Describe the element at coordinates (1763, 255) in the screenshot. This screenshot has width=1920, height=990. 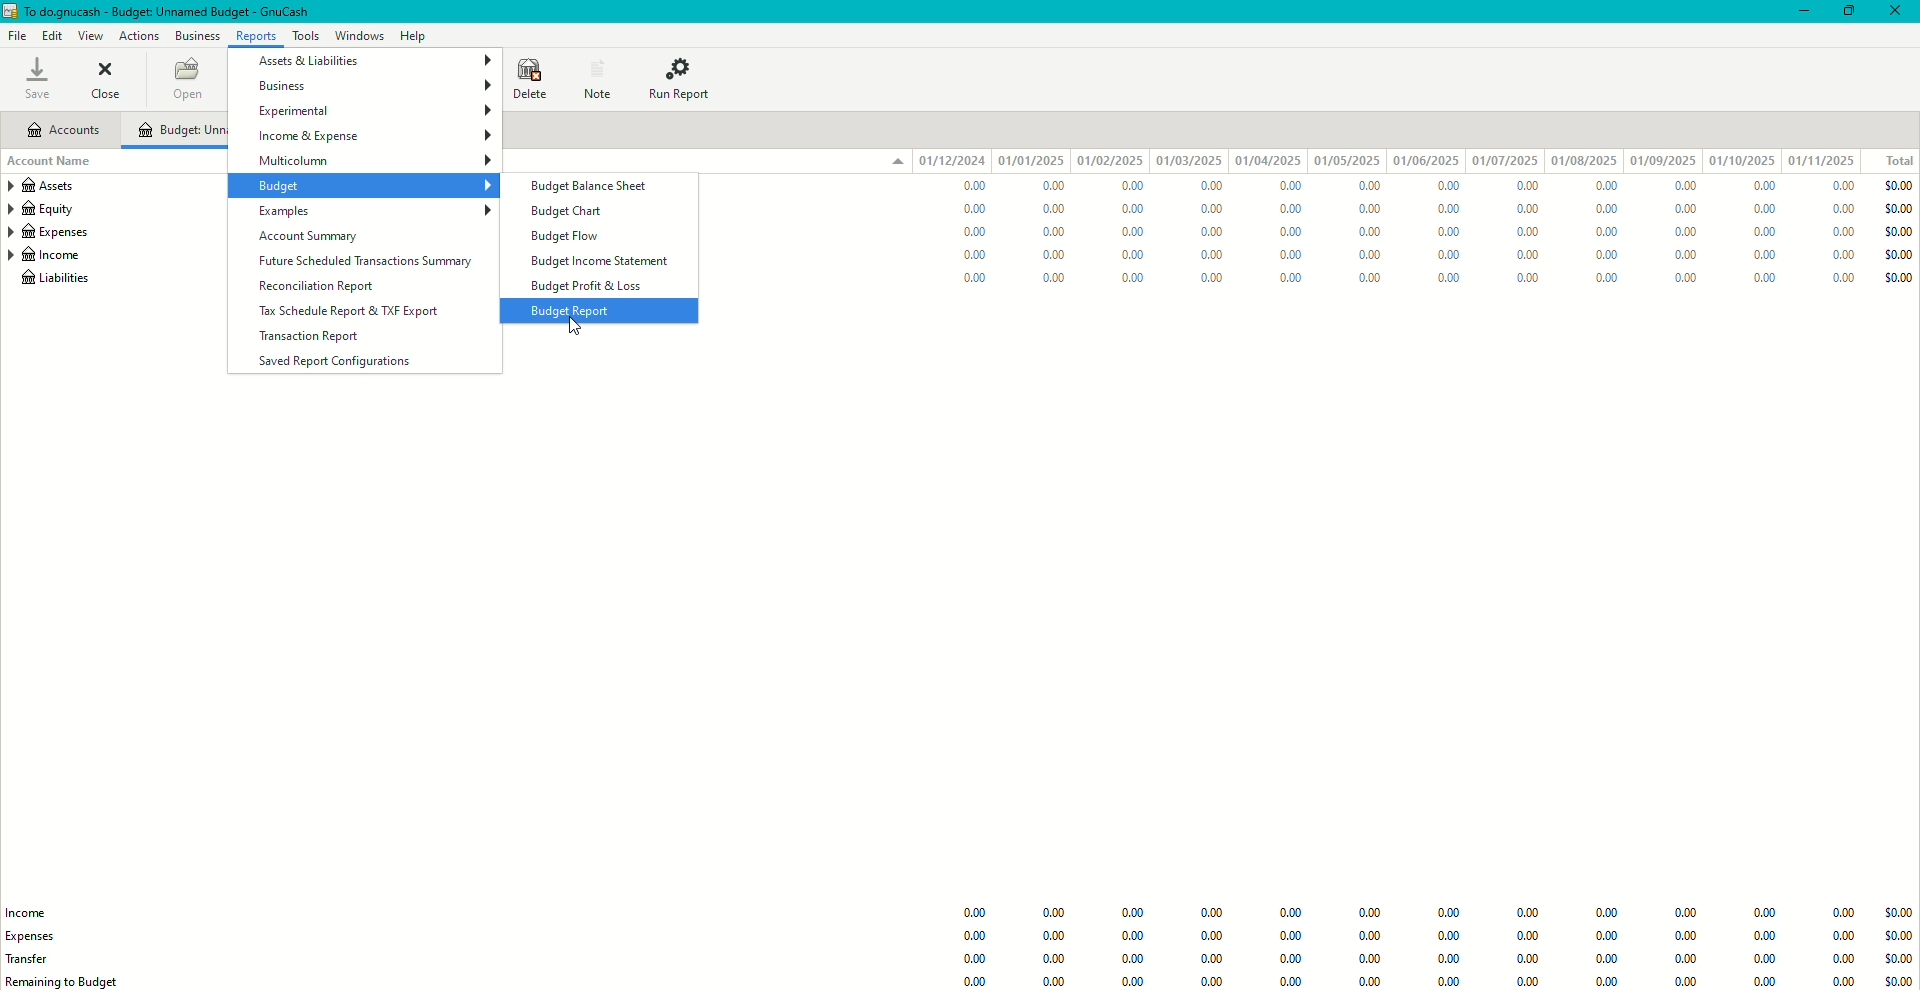
I see `0.00` at that location.